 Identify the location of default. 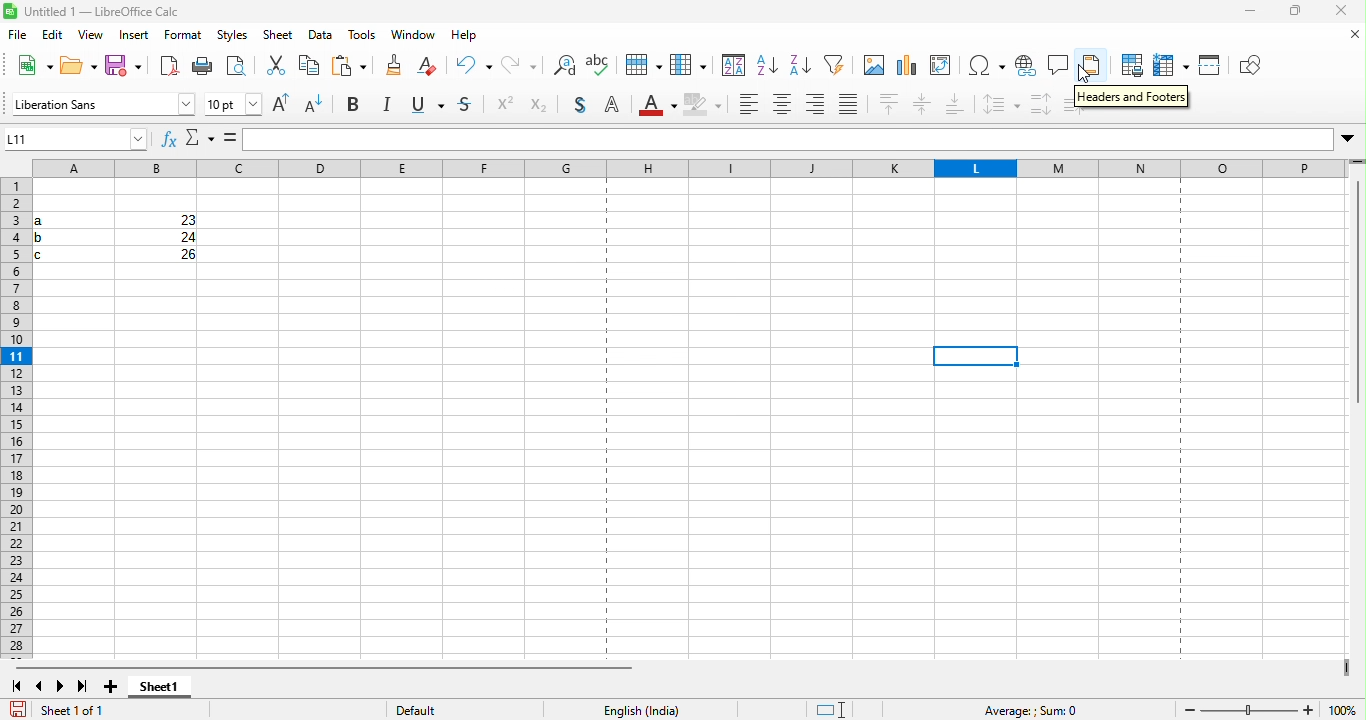
(443, 707).